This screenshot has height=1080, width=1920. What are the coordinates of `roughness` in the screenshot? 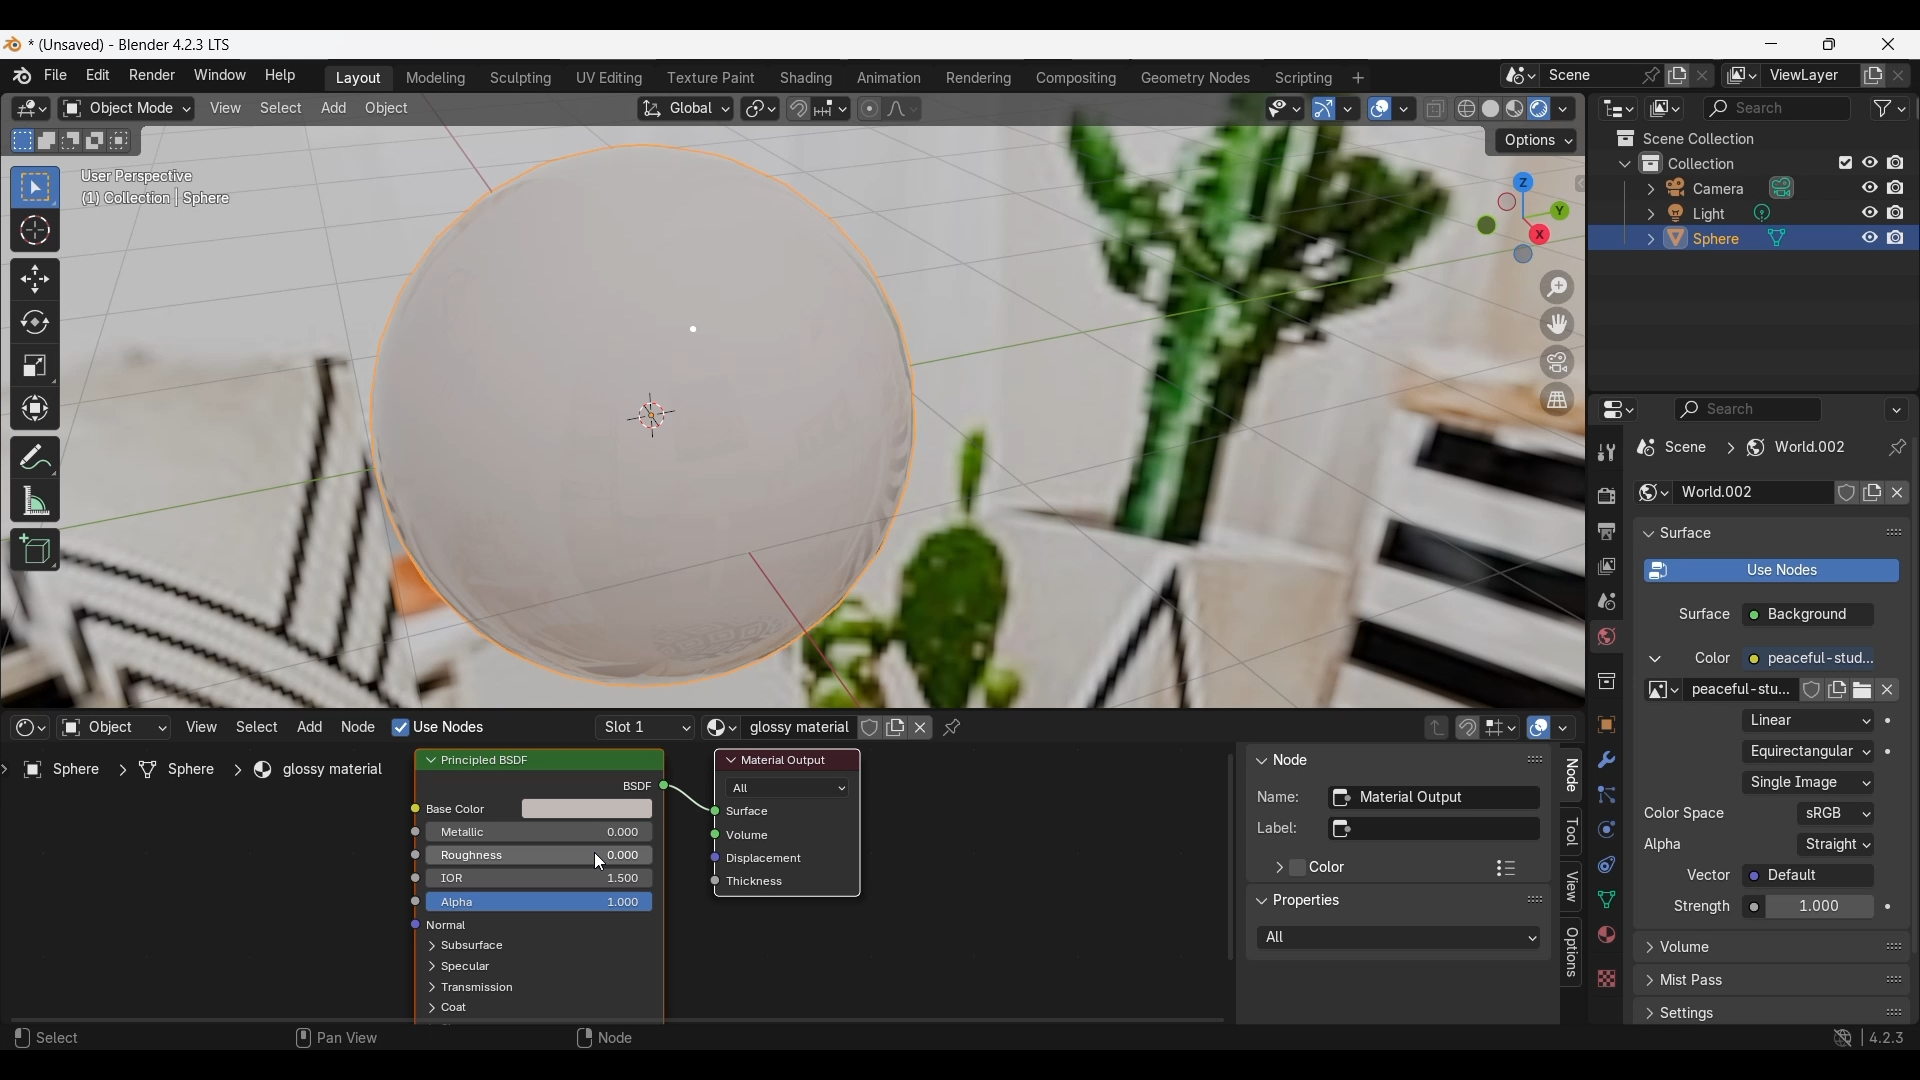 It's located at (501, 855).